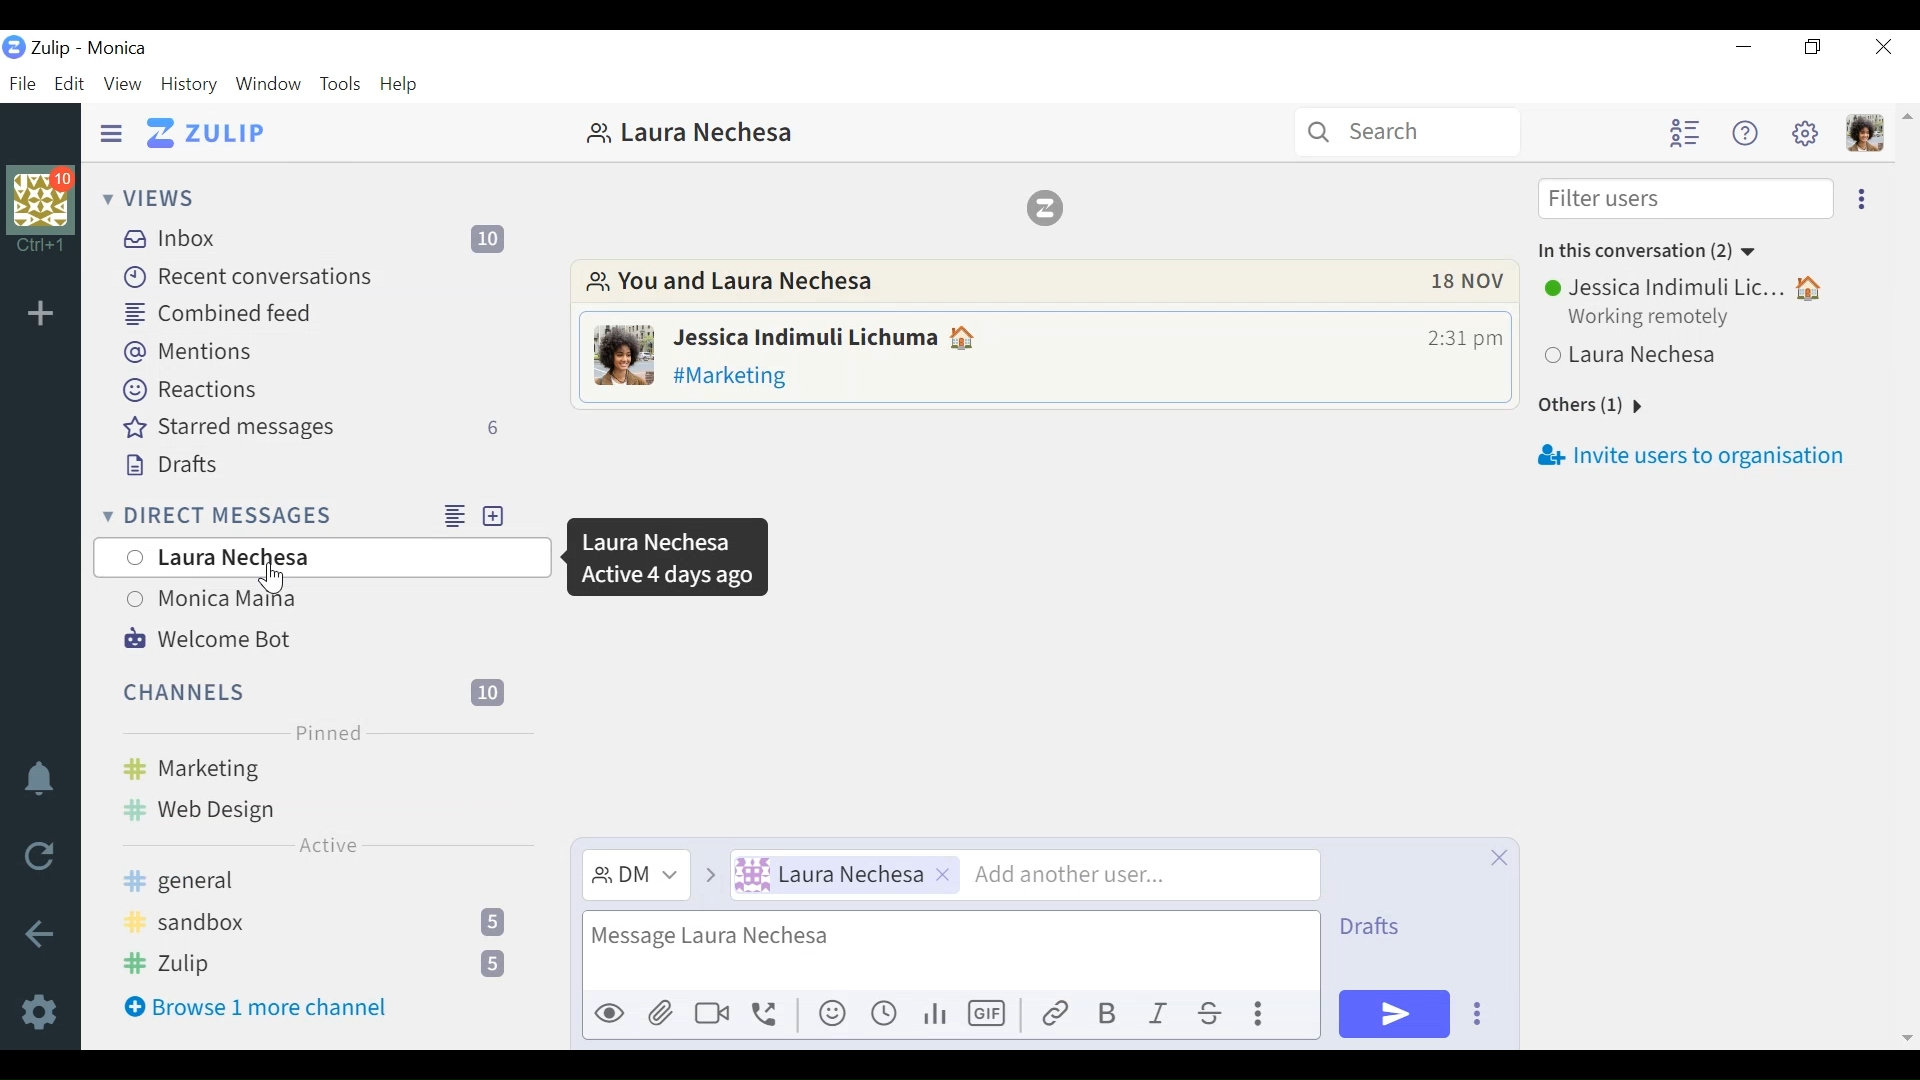 This screenshot has width=1920, height=1080. I want to click on Add global time, so click(884, 1014).